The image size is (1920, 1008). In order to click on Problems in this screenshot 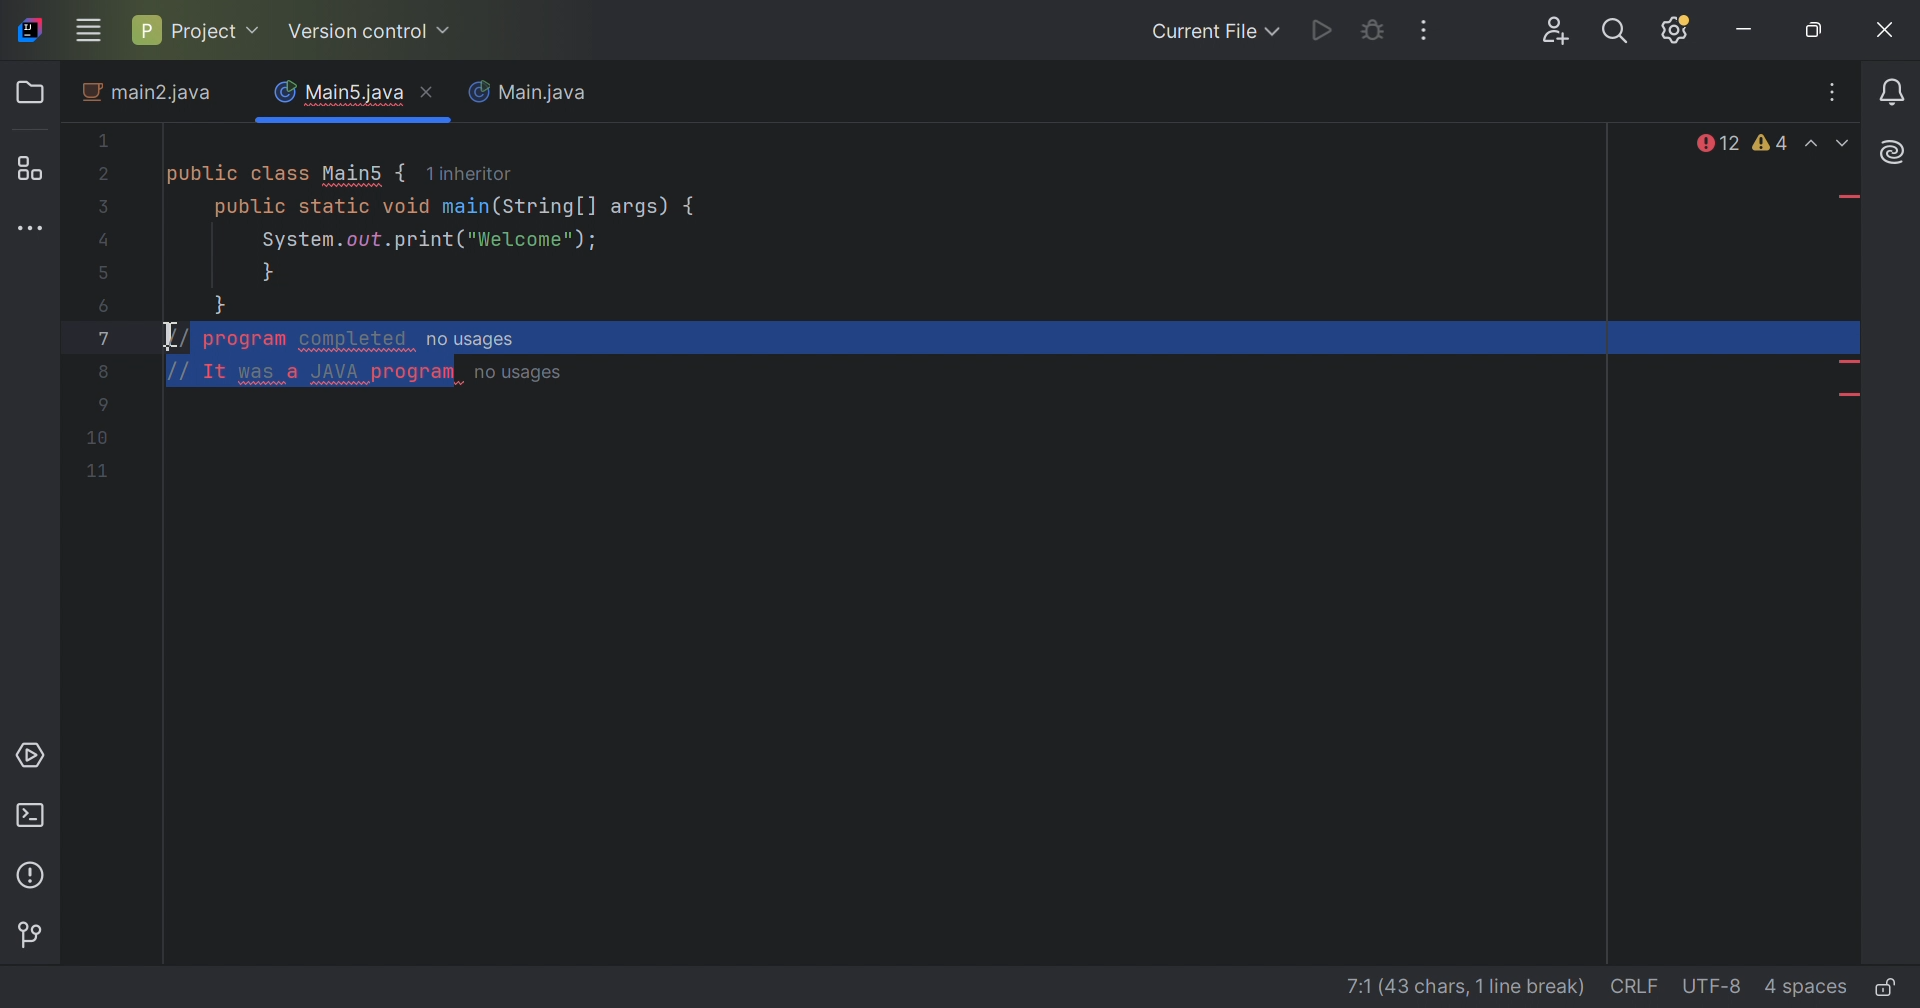, I will do `click(33, 874)`.